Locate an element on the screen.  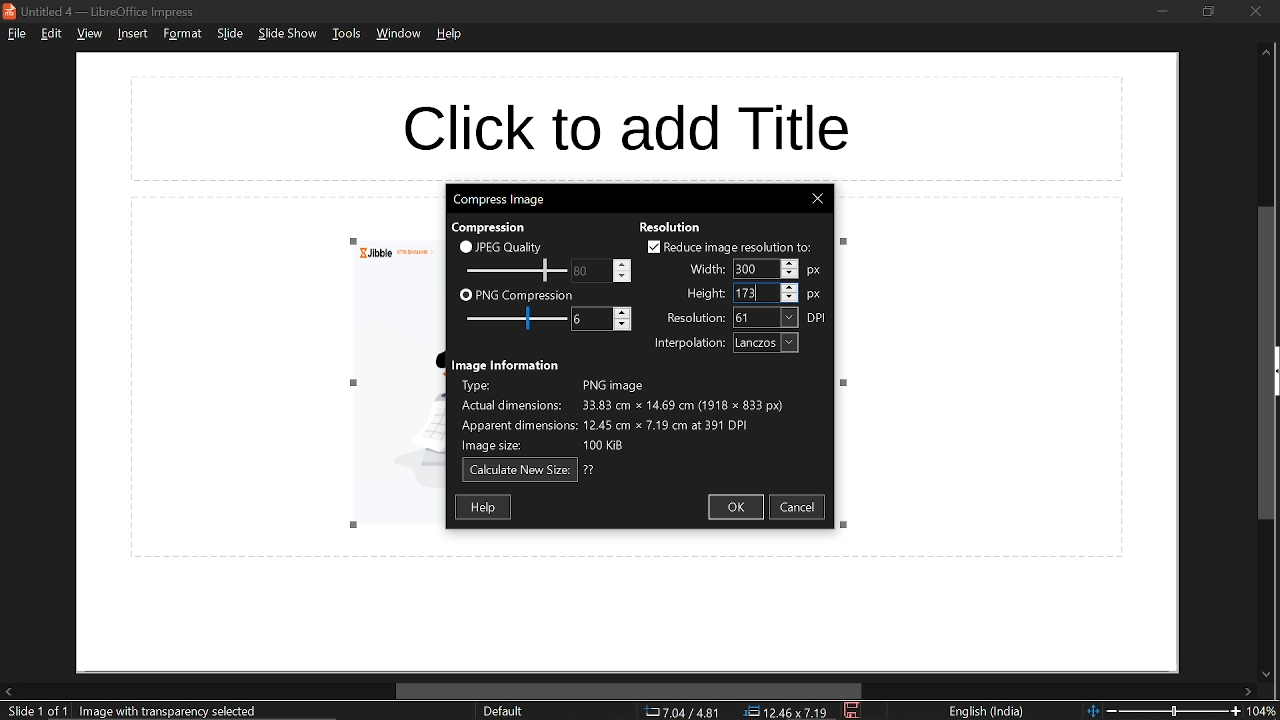
current slide is located at coordinates (33, 712).